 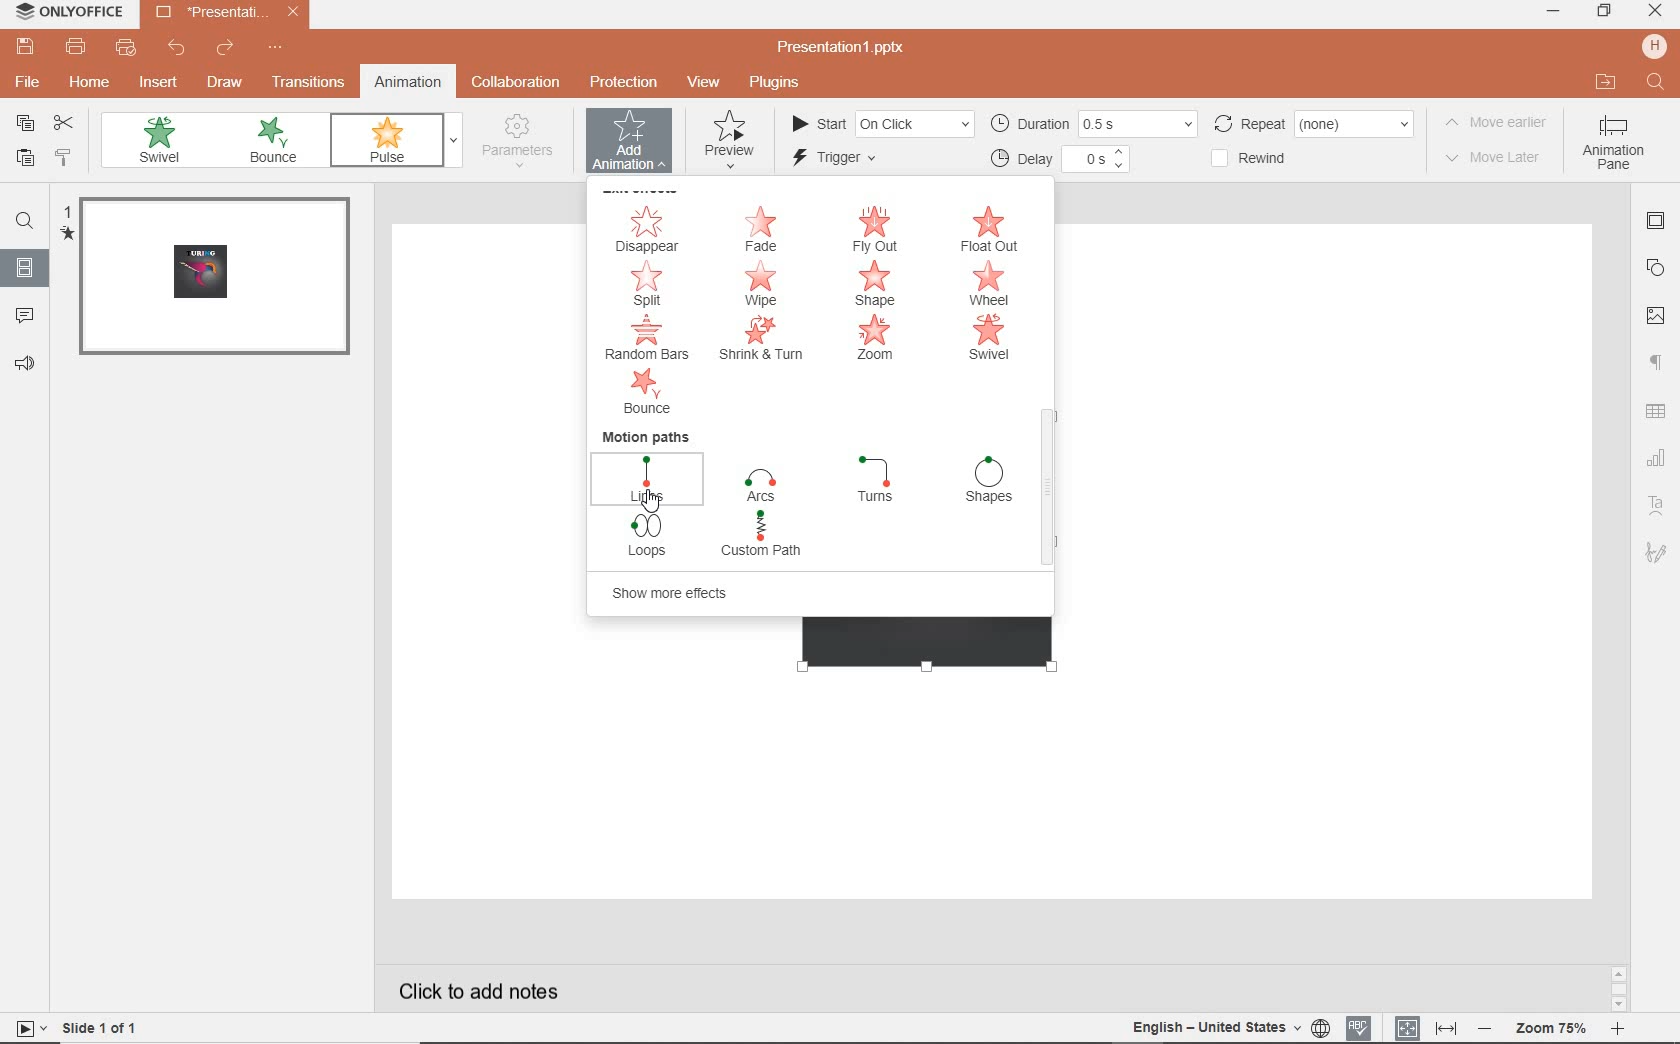 I want to click on wheel, so click(x=994, y=284).